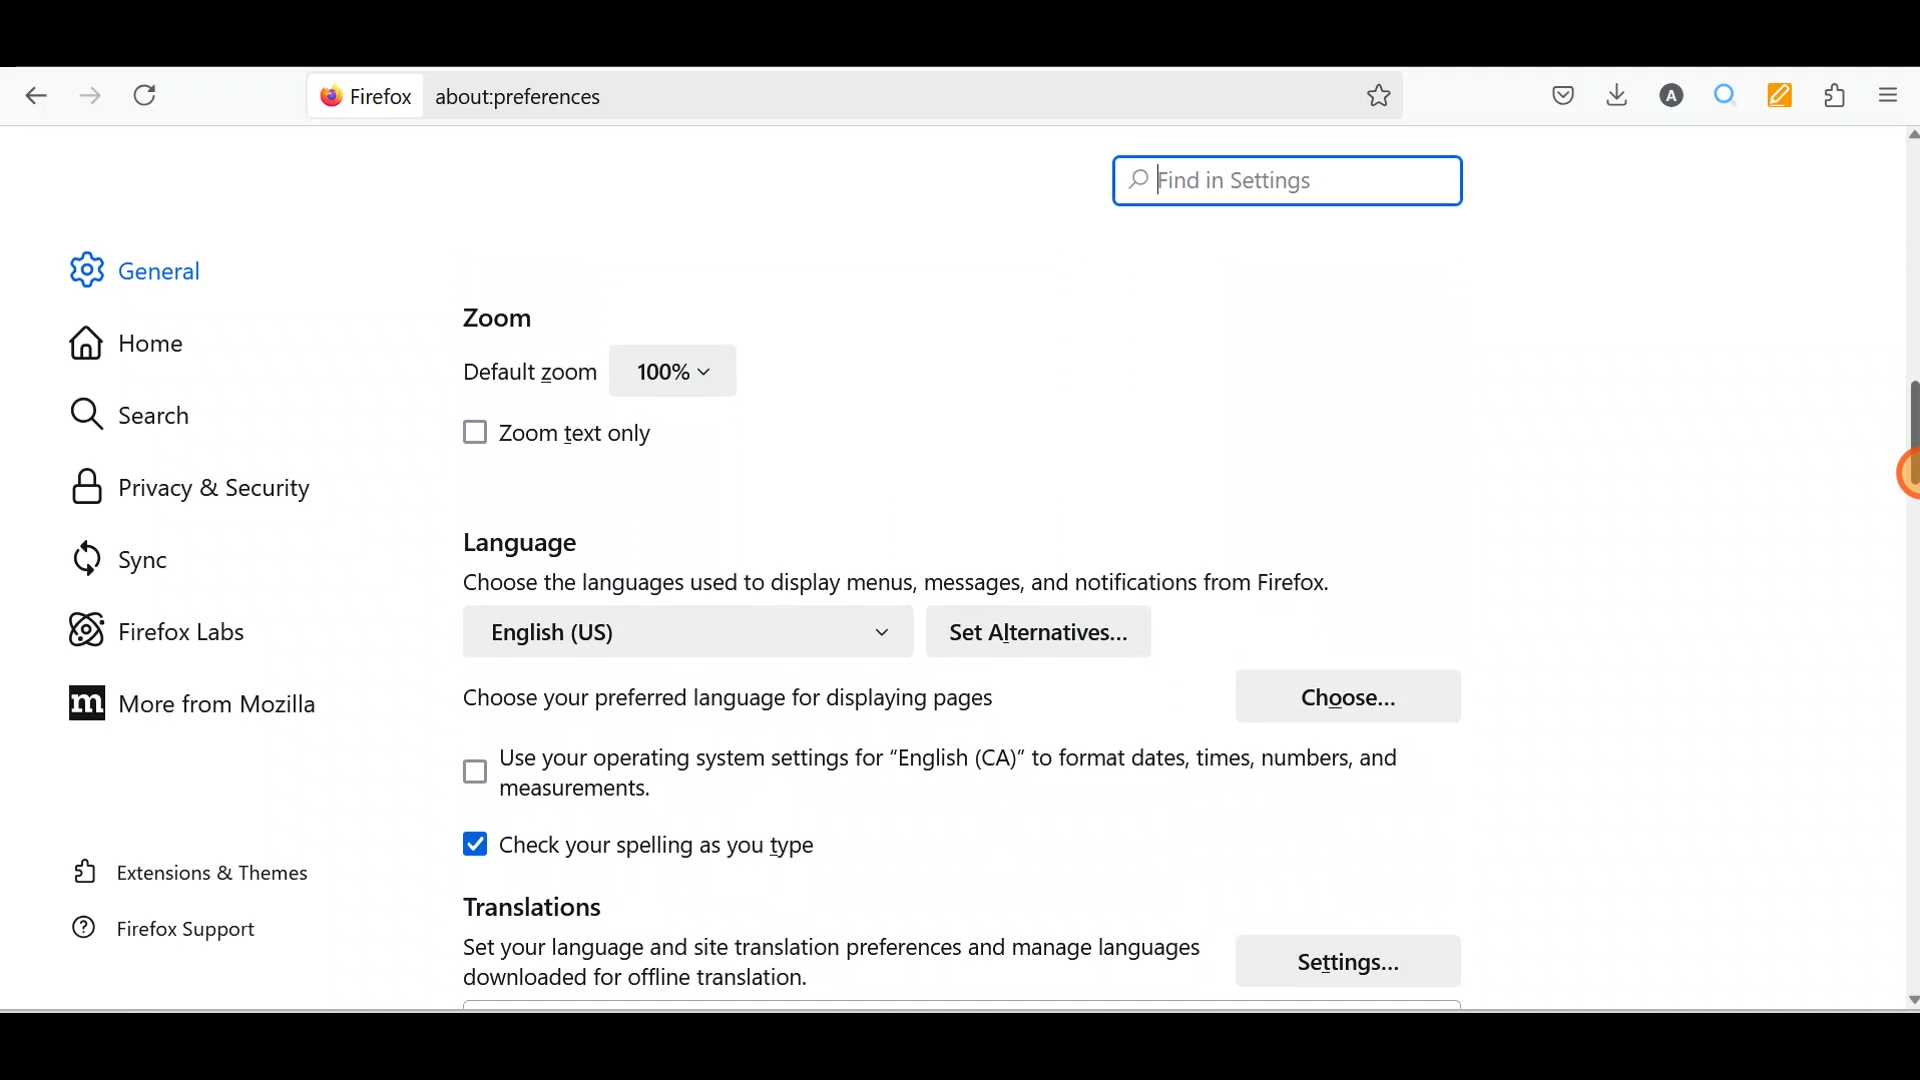 The width and height of the screenshot is (1920, 1080). I want to click on Save to pocket, so click(1556, 96).